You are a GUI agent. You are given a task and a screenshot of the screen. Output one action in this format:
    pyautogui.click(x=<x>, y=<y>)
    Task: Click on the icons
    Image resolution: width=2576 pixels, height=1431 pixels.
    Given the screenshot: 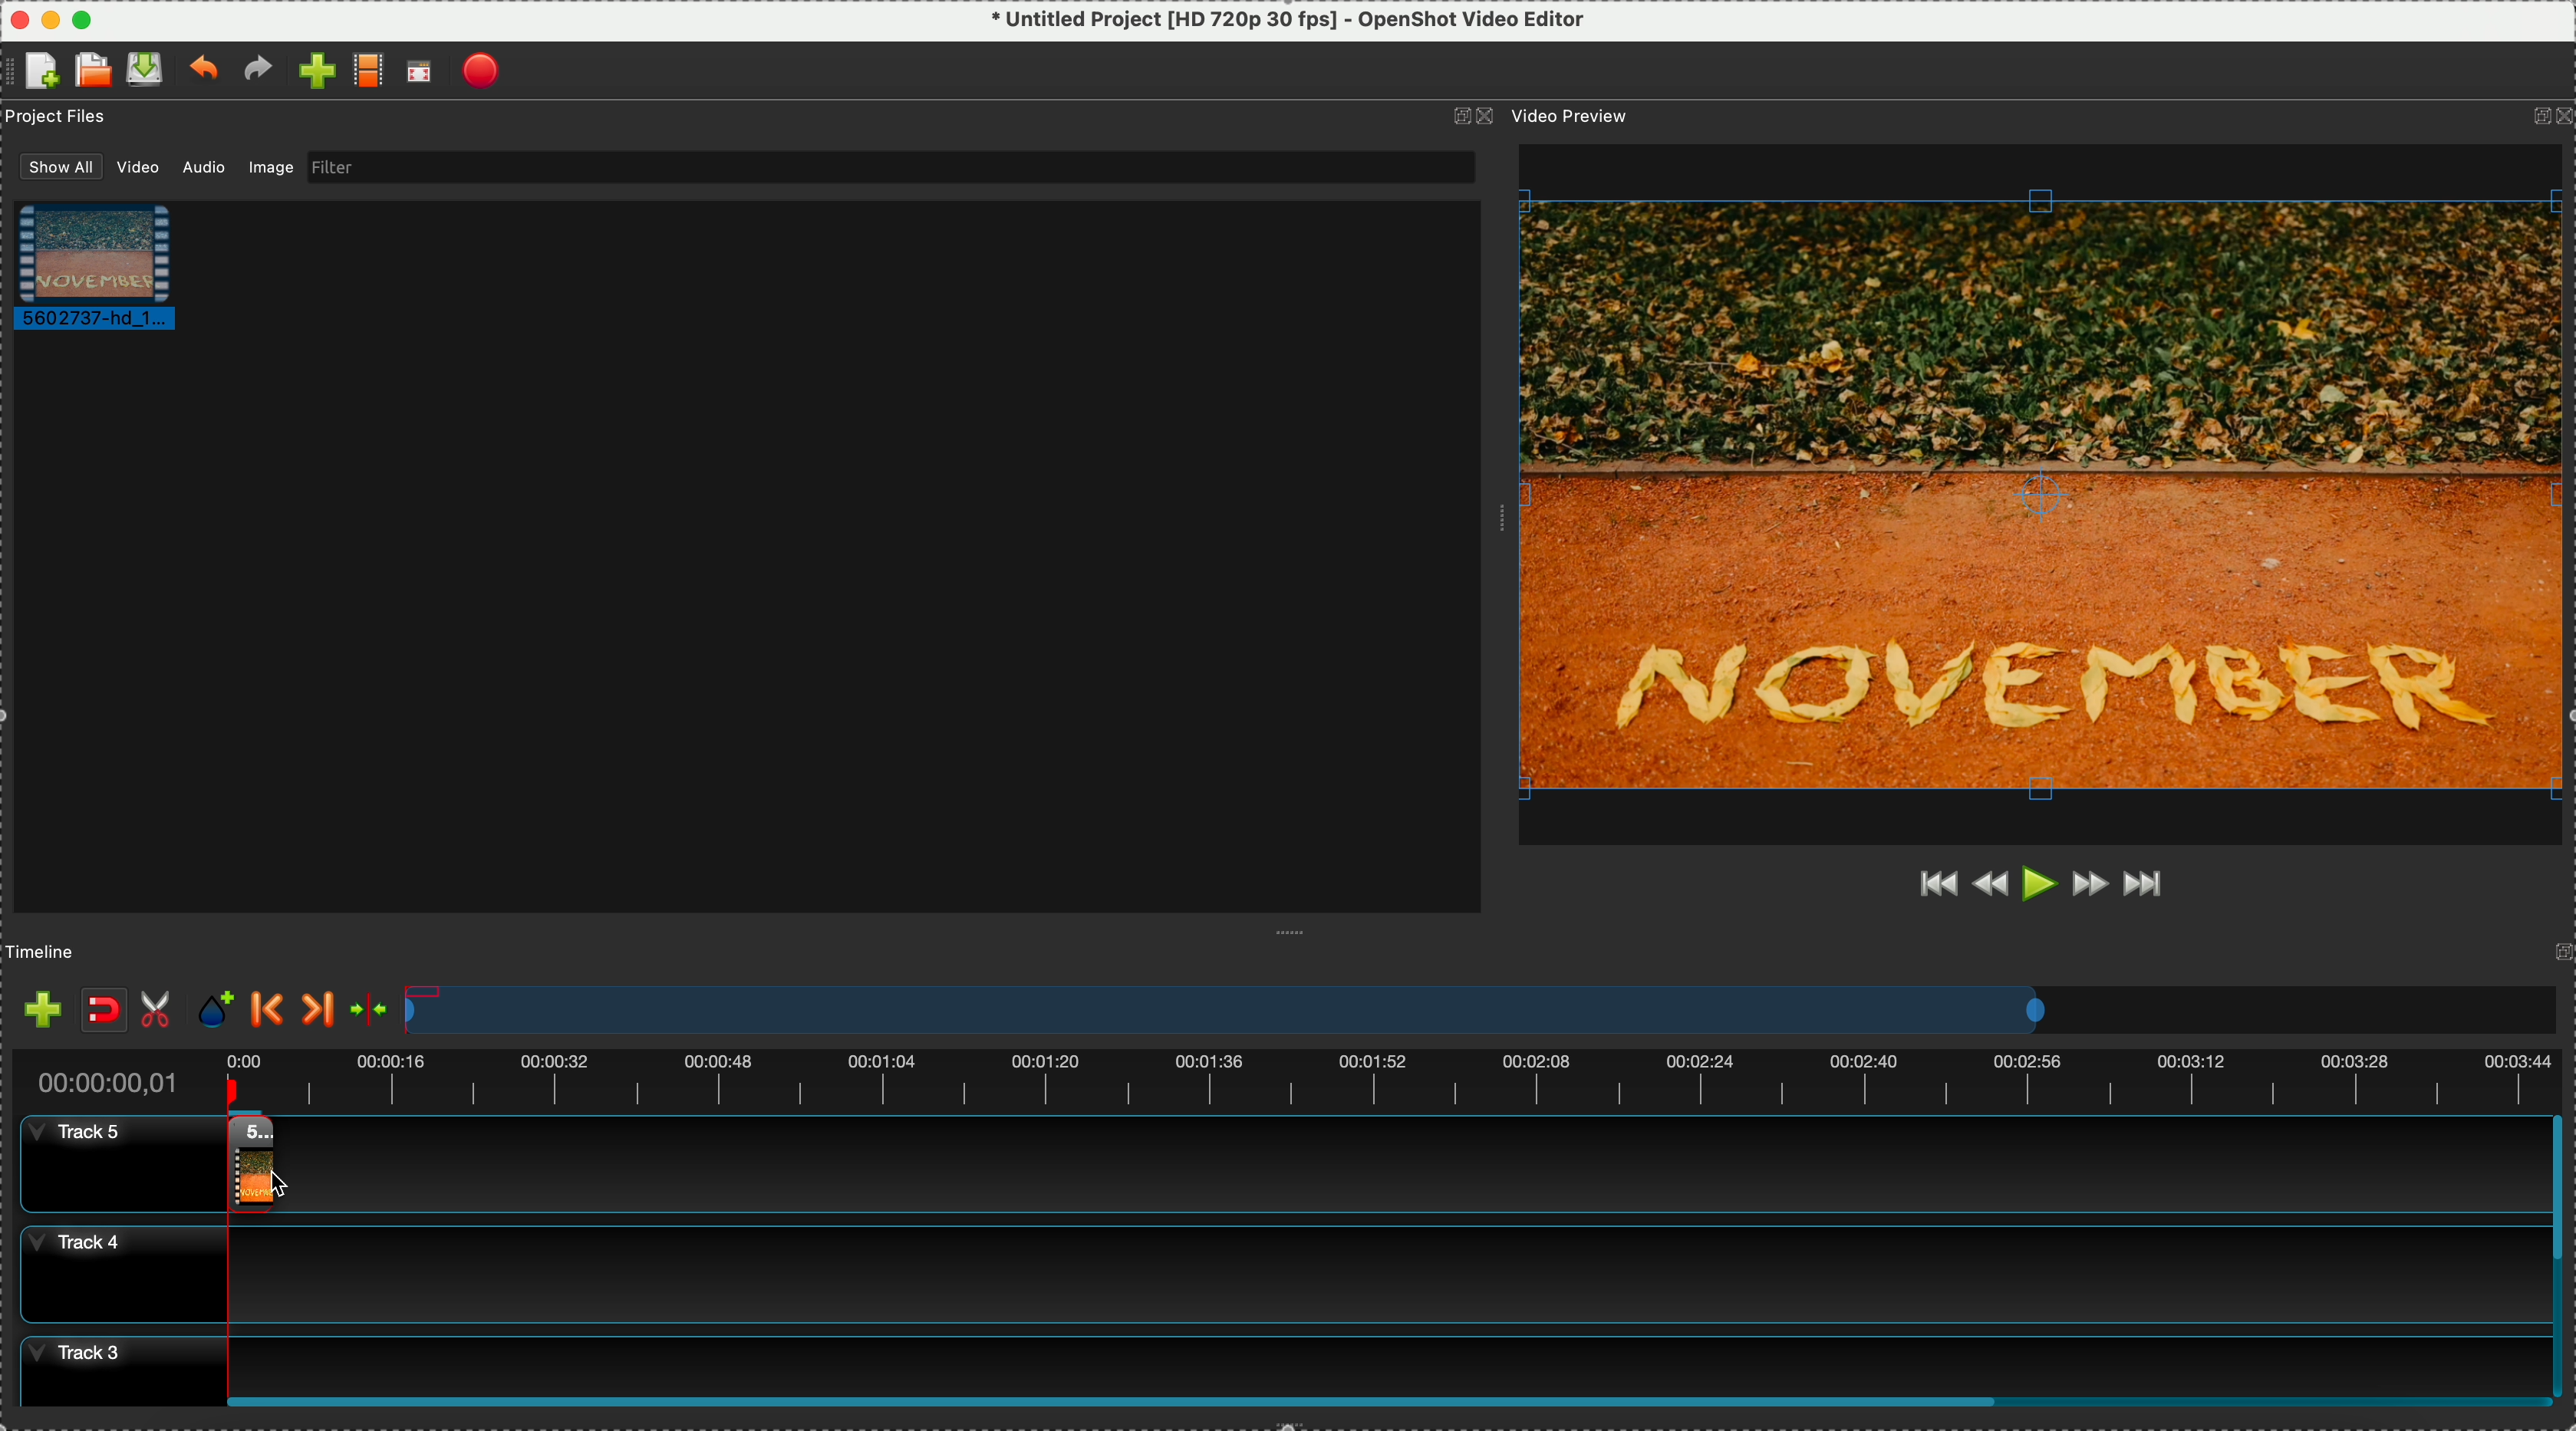 What is the action you would take?
    pyautogui.click(x=1471, y=117)
    